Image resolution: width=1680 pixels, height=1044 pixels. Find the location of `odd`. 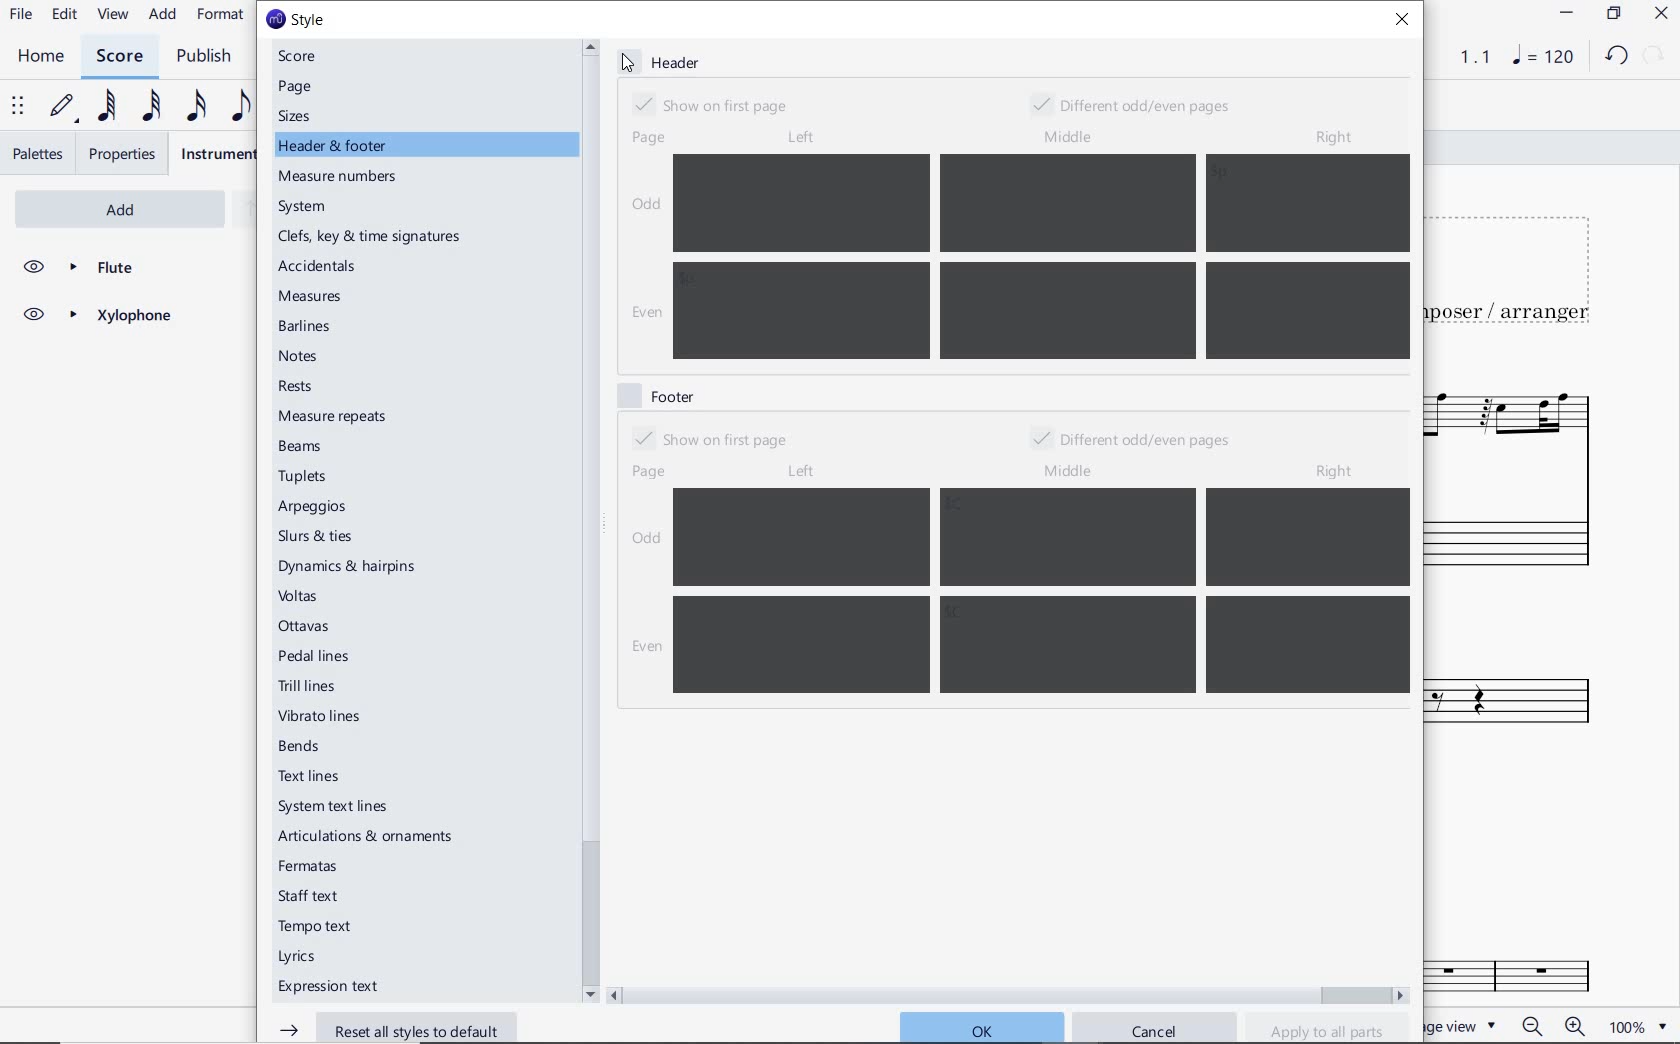

odd is located at coordinates (646, 203).